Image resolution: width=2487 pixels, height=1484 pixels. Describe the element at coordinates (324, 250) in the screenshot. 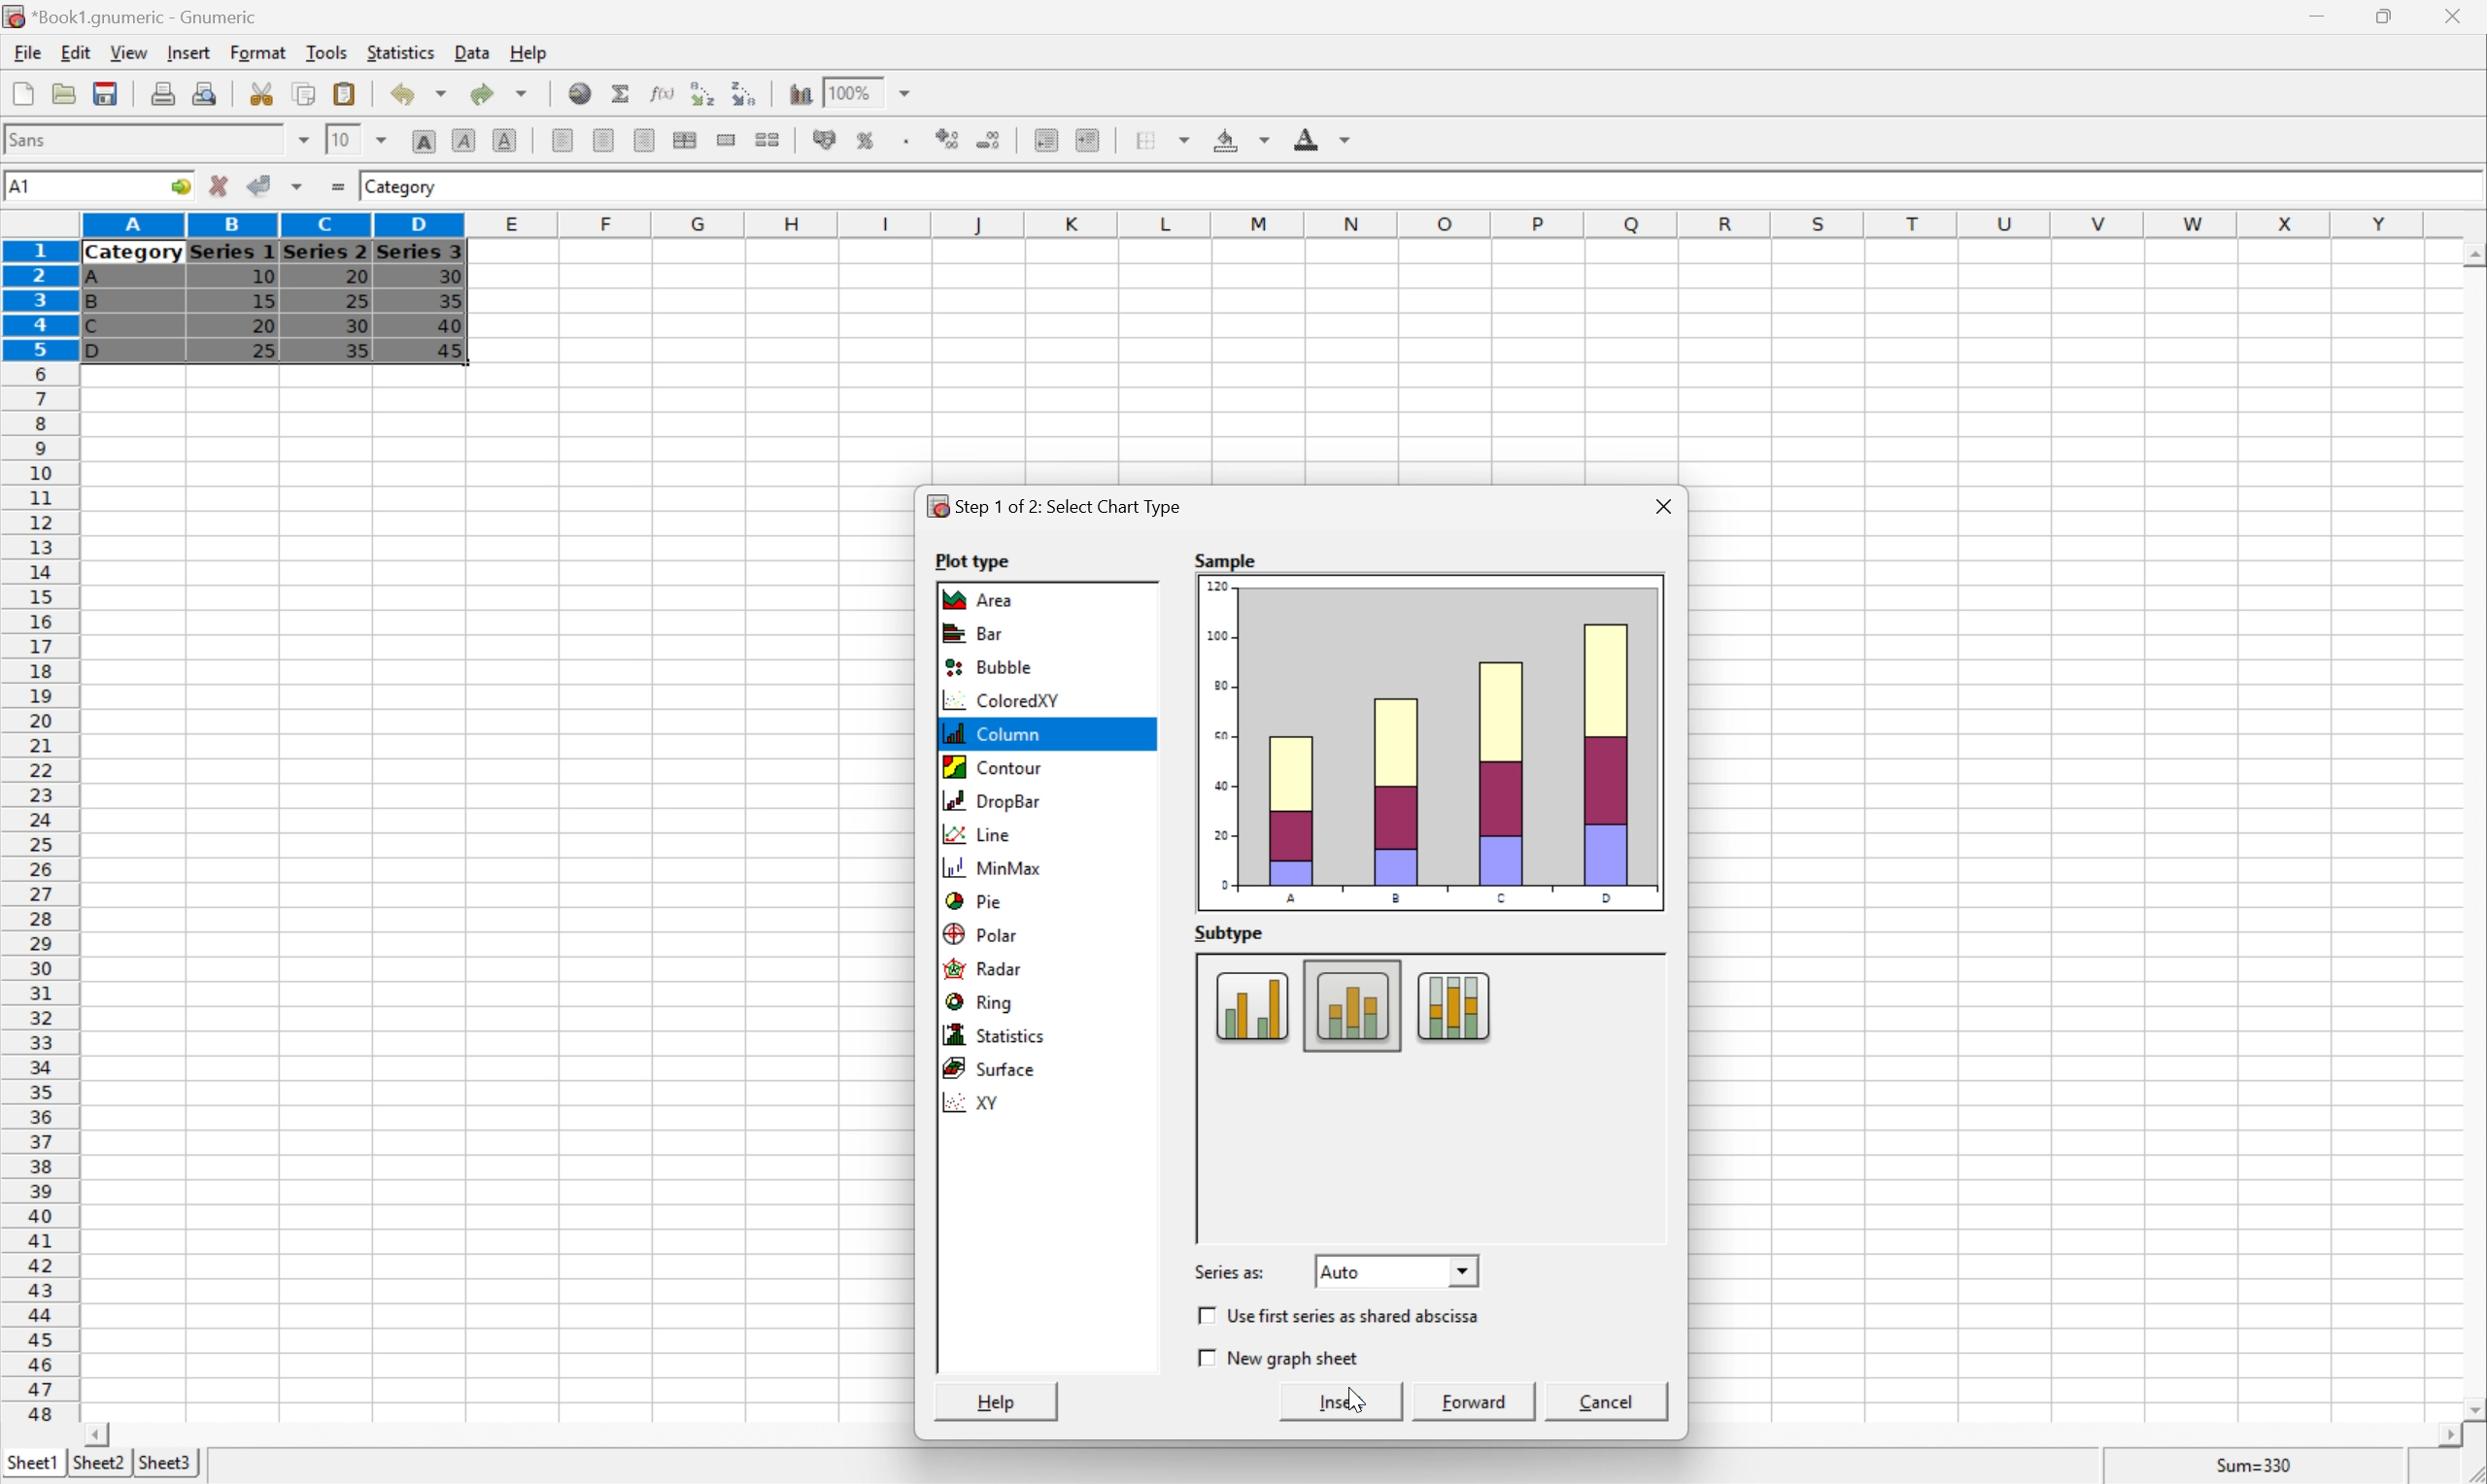

I see `Series 2` at that location.